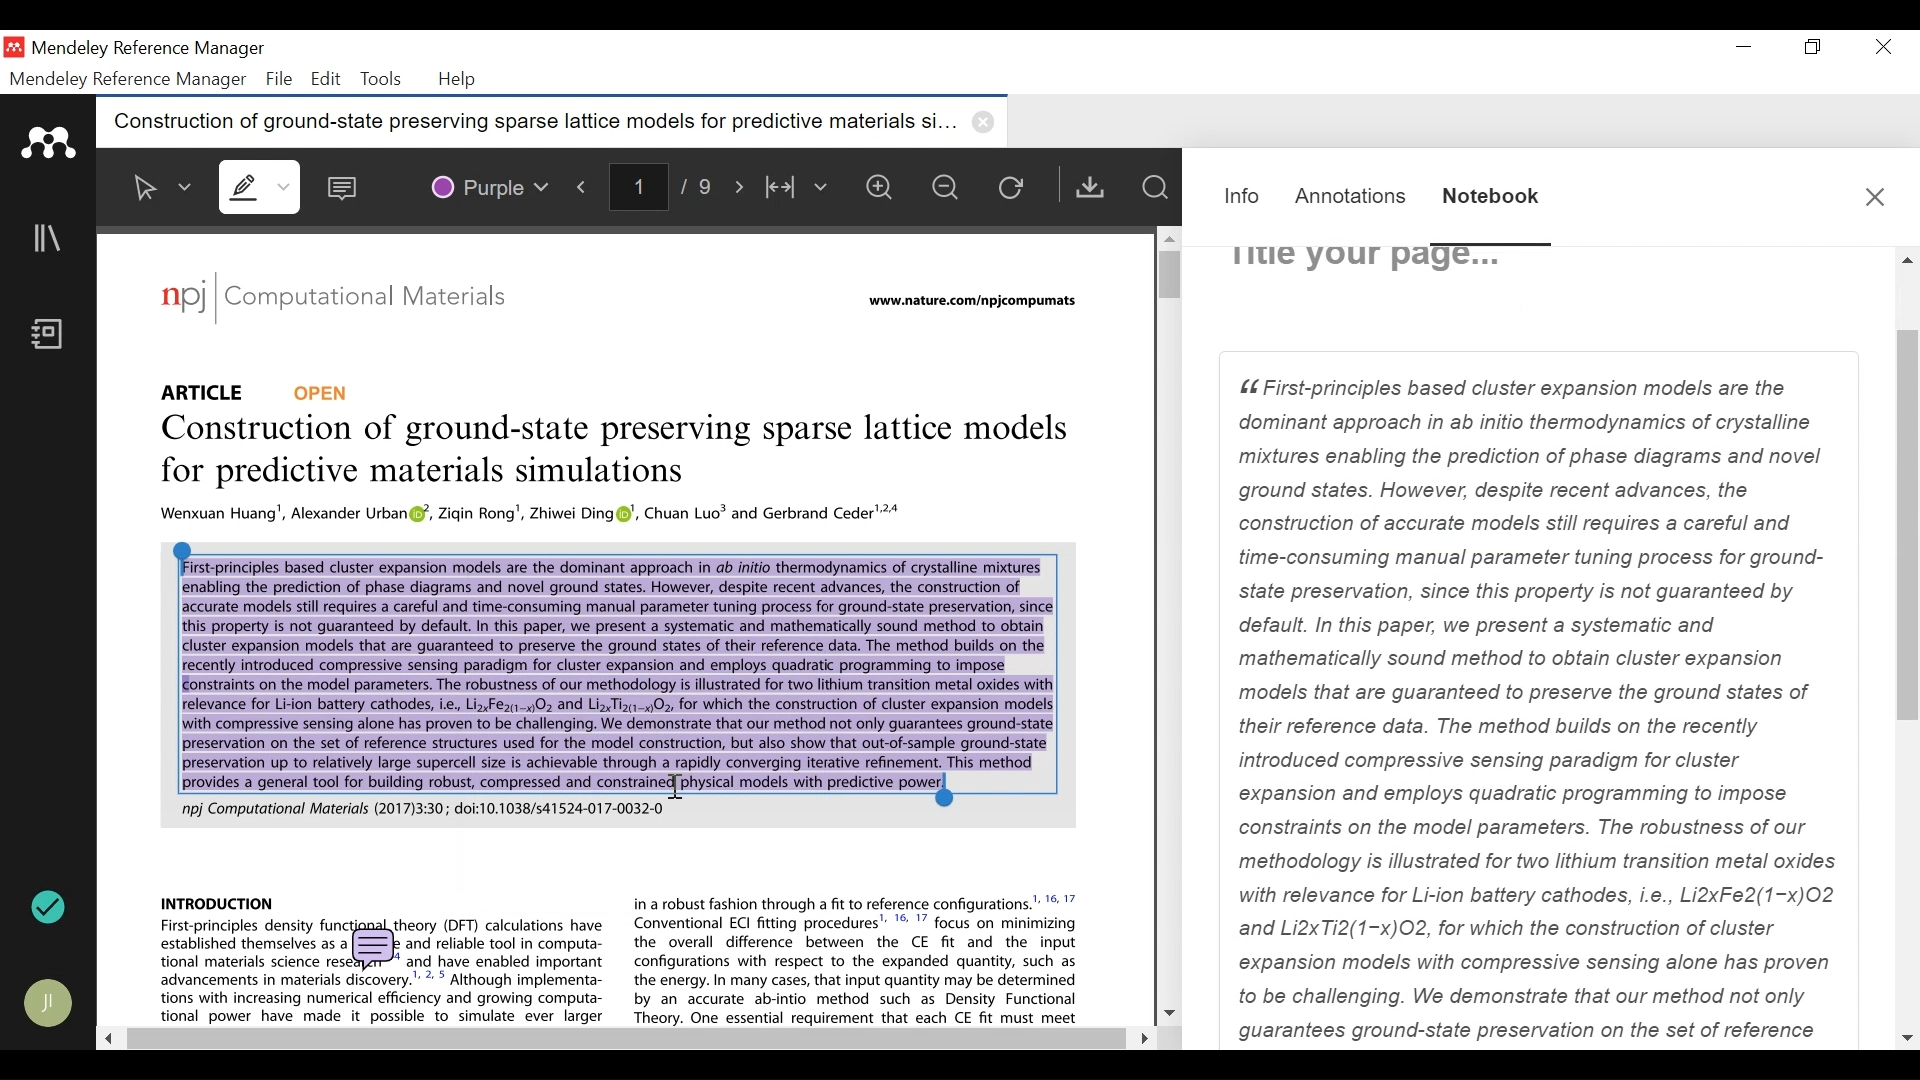 This screenshot has width=1920, height=1080. What do you see at coordinates (987, 122) in the screenshot?
I see `close` at bounding box center [987, 122].